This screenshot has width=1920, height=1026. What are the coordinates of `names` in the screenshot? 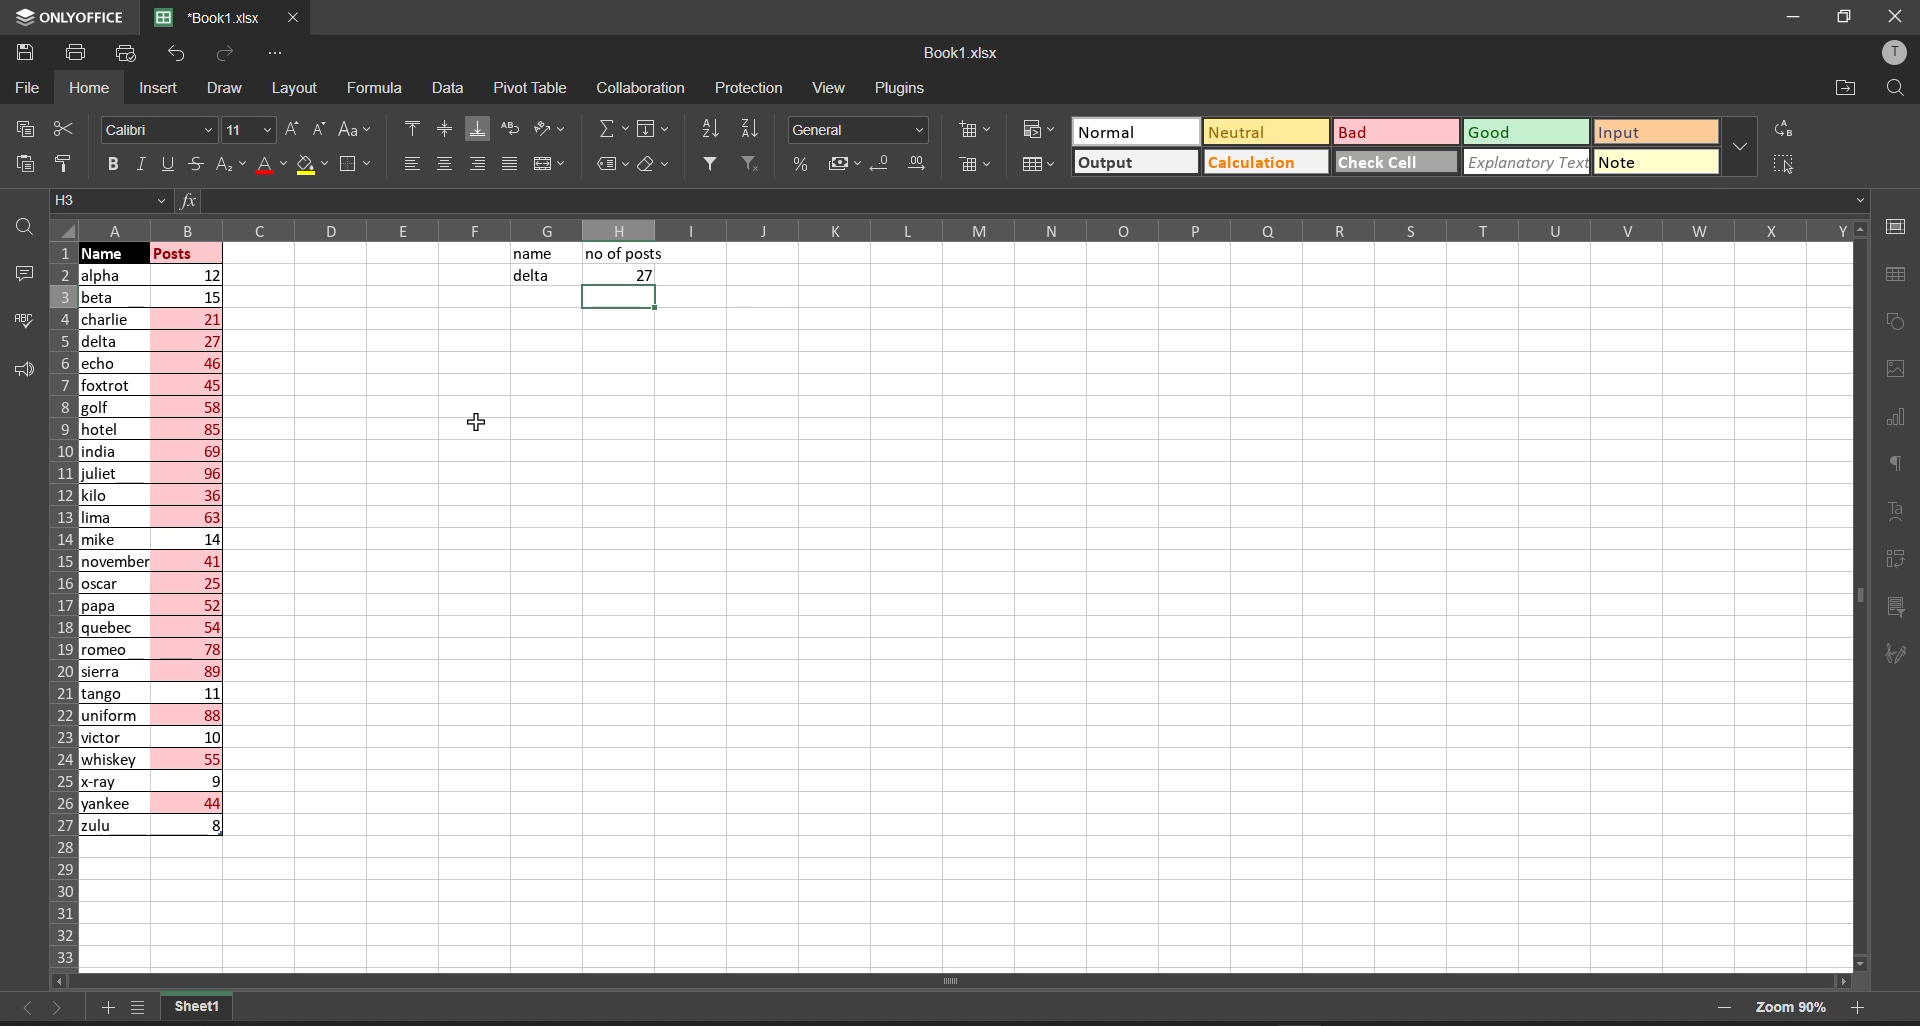 It's located at (111, 550).